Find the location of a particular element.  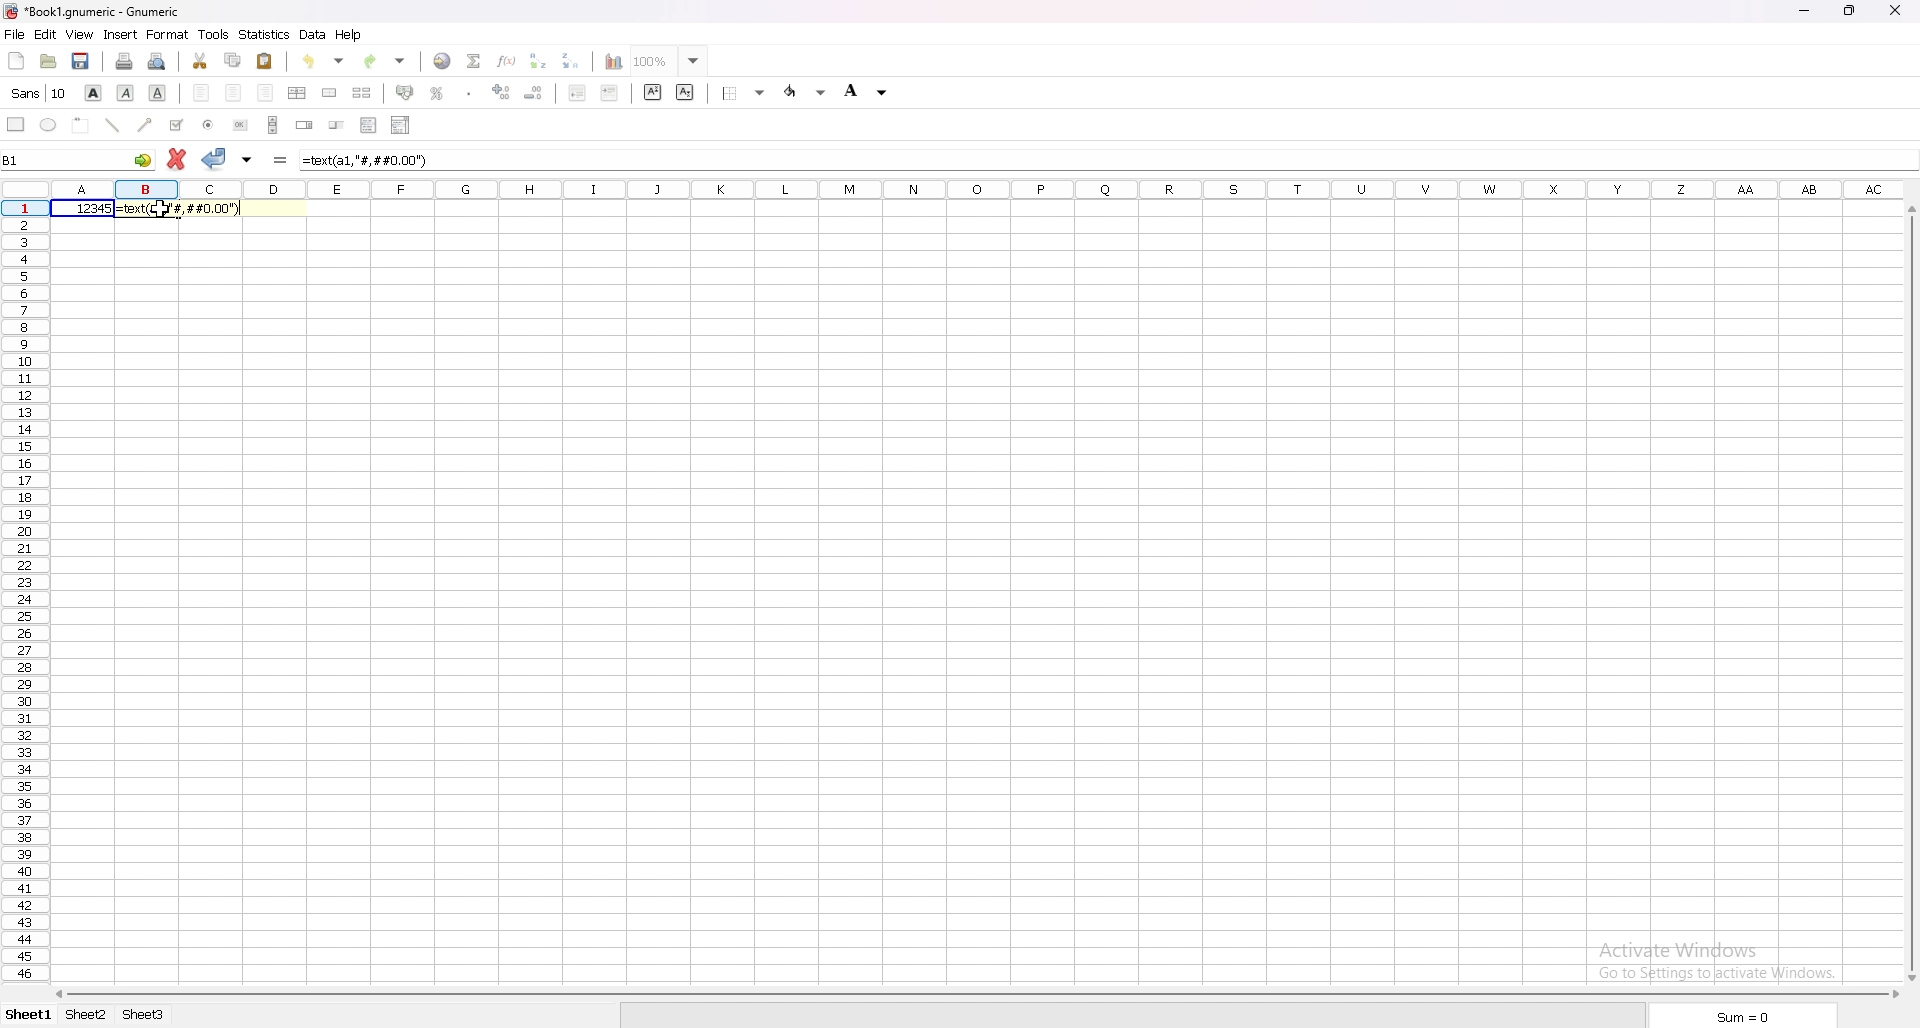

increase decimals is located at coordinates (504, 92).